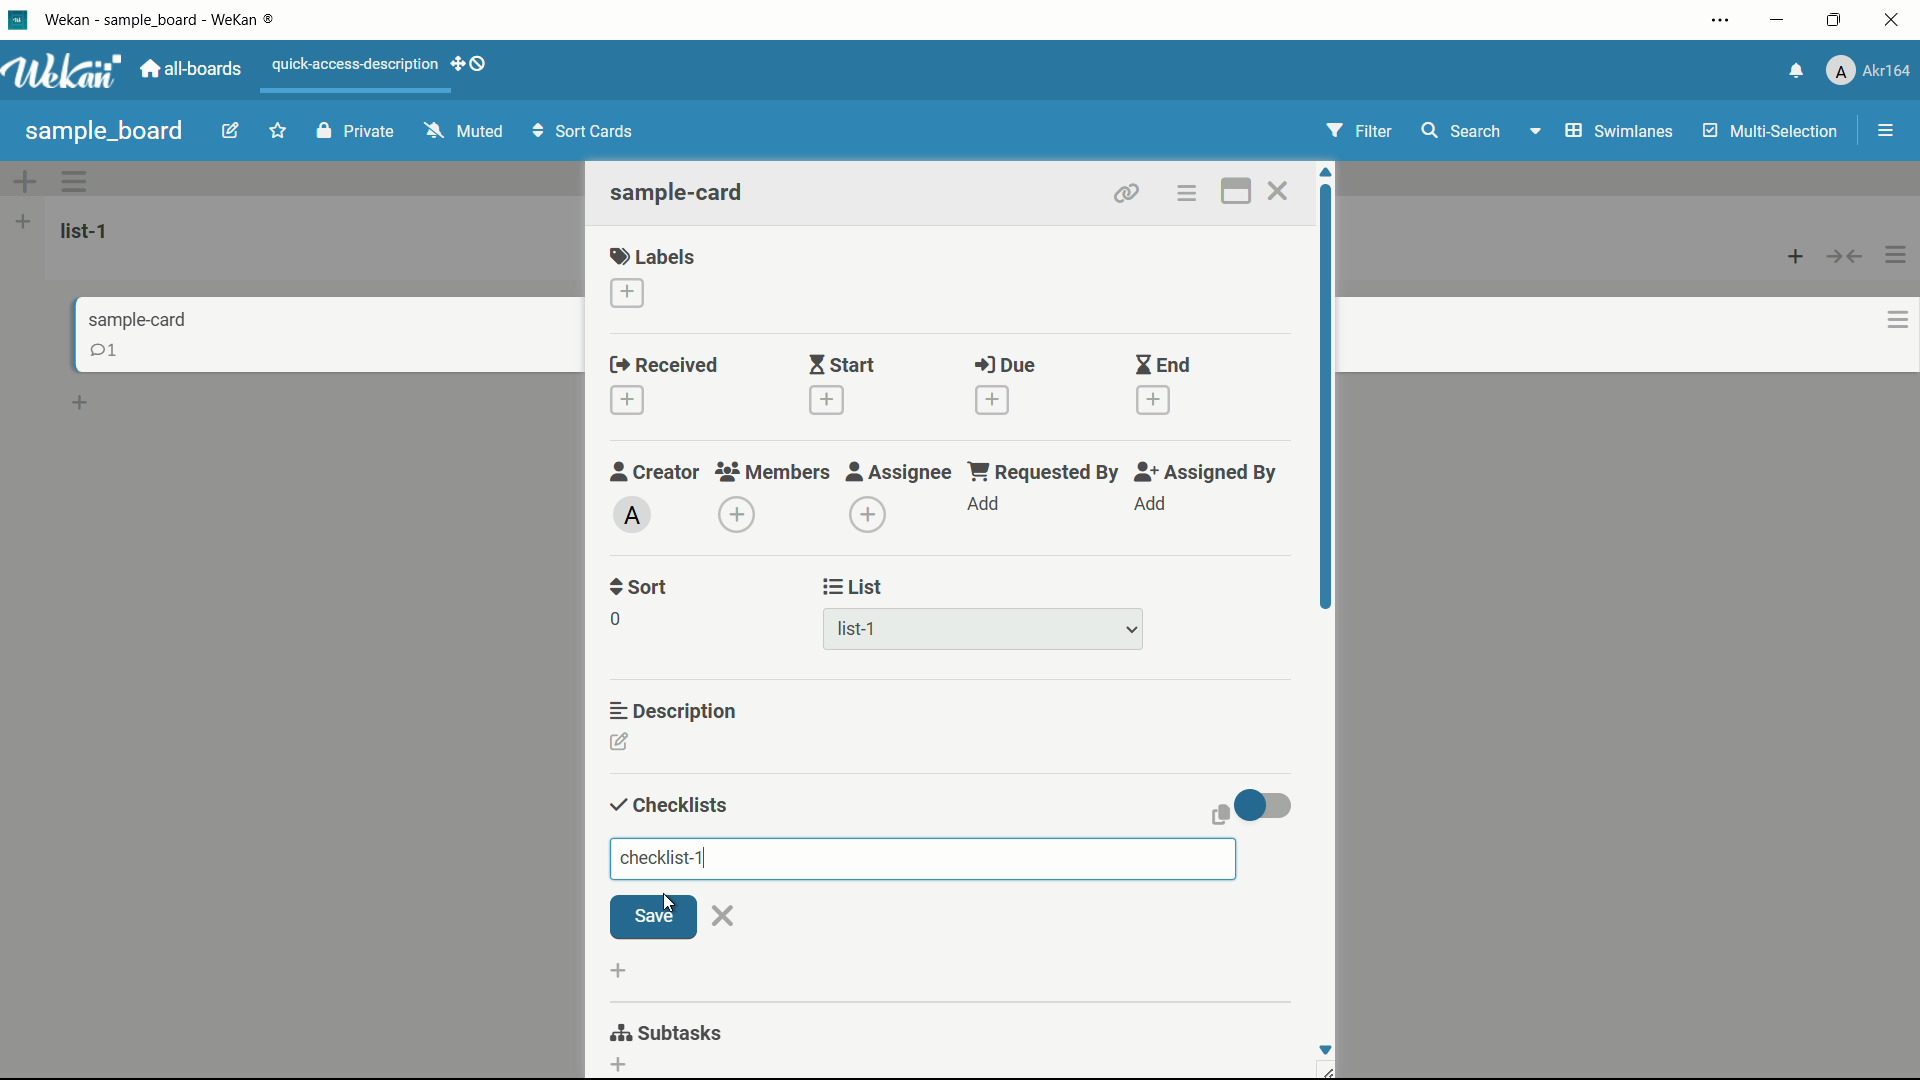  I want to click on copy clipboard, so click(1222, 816).